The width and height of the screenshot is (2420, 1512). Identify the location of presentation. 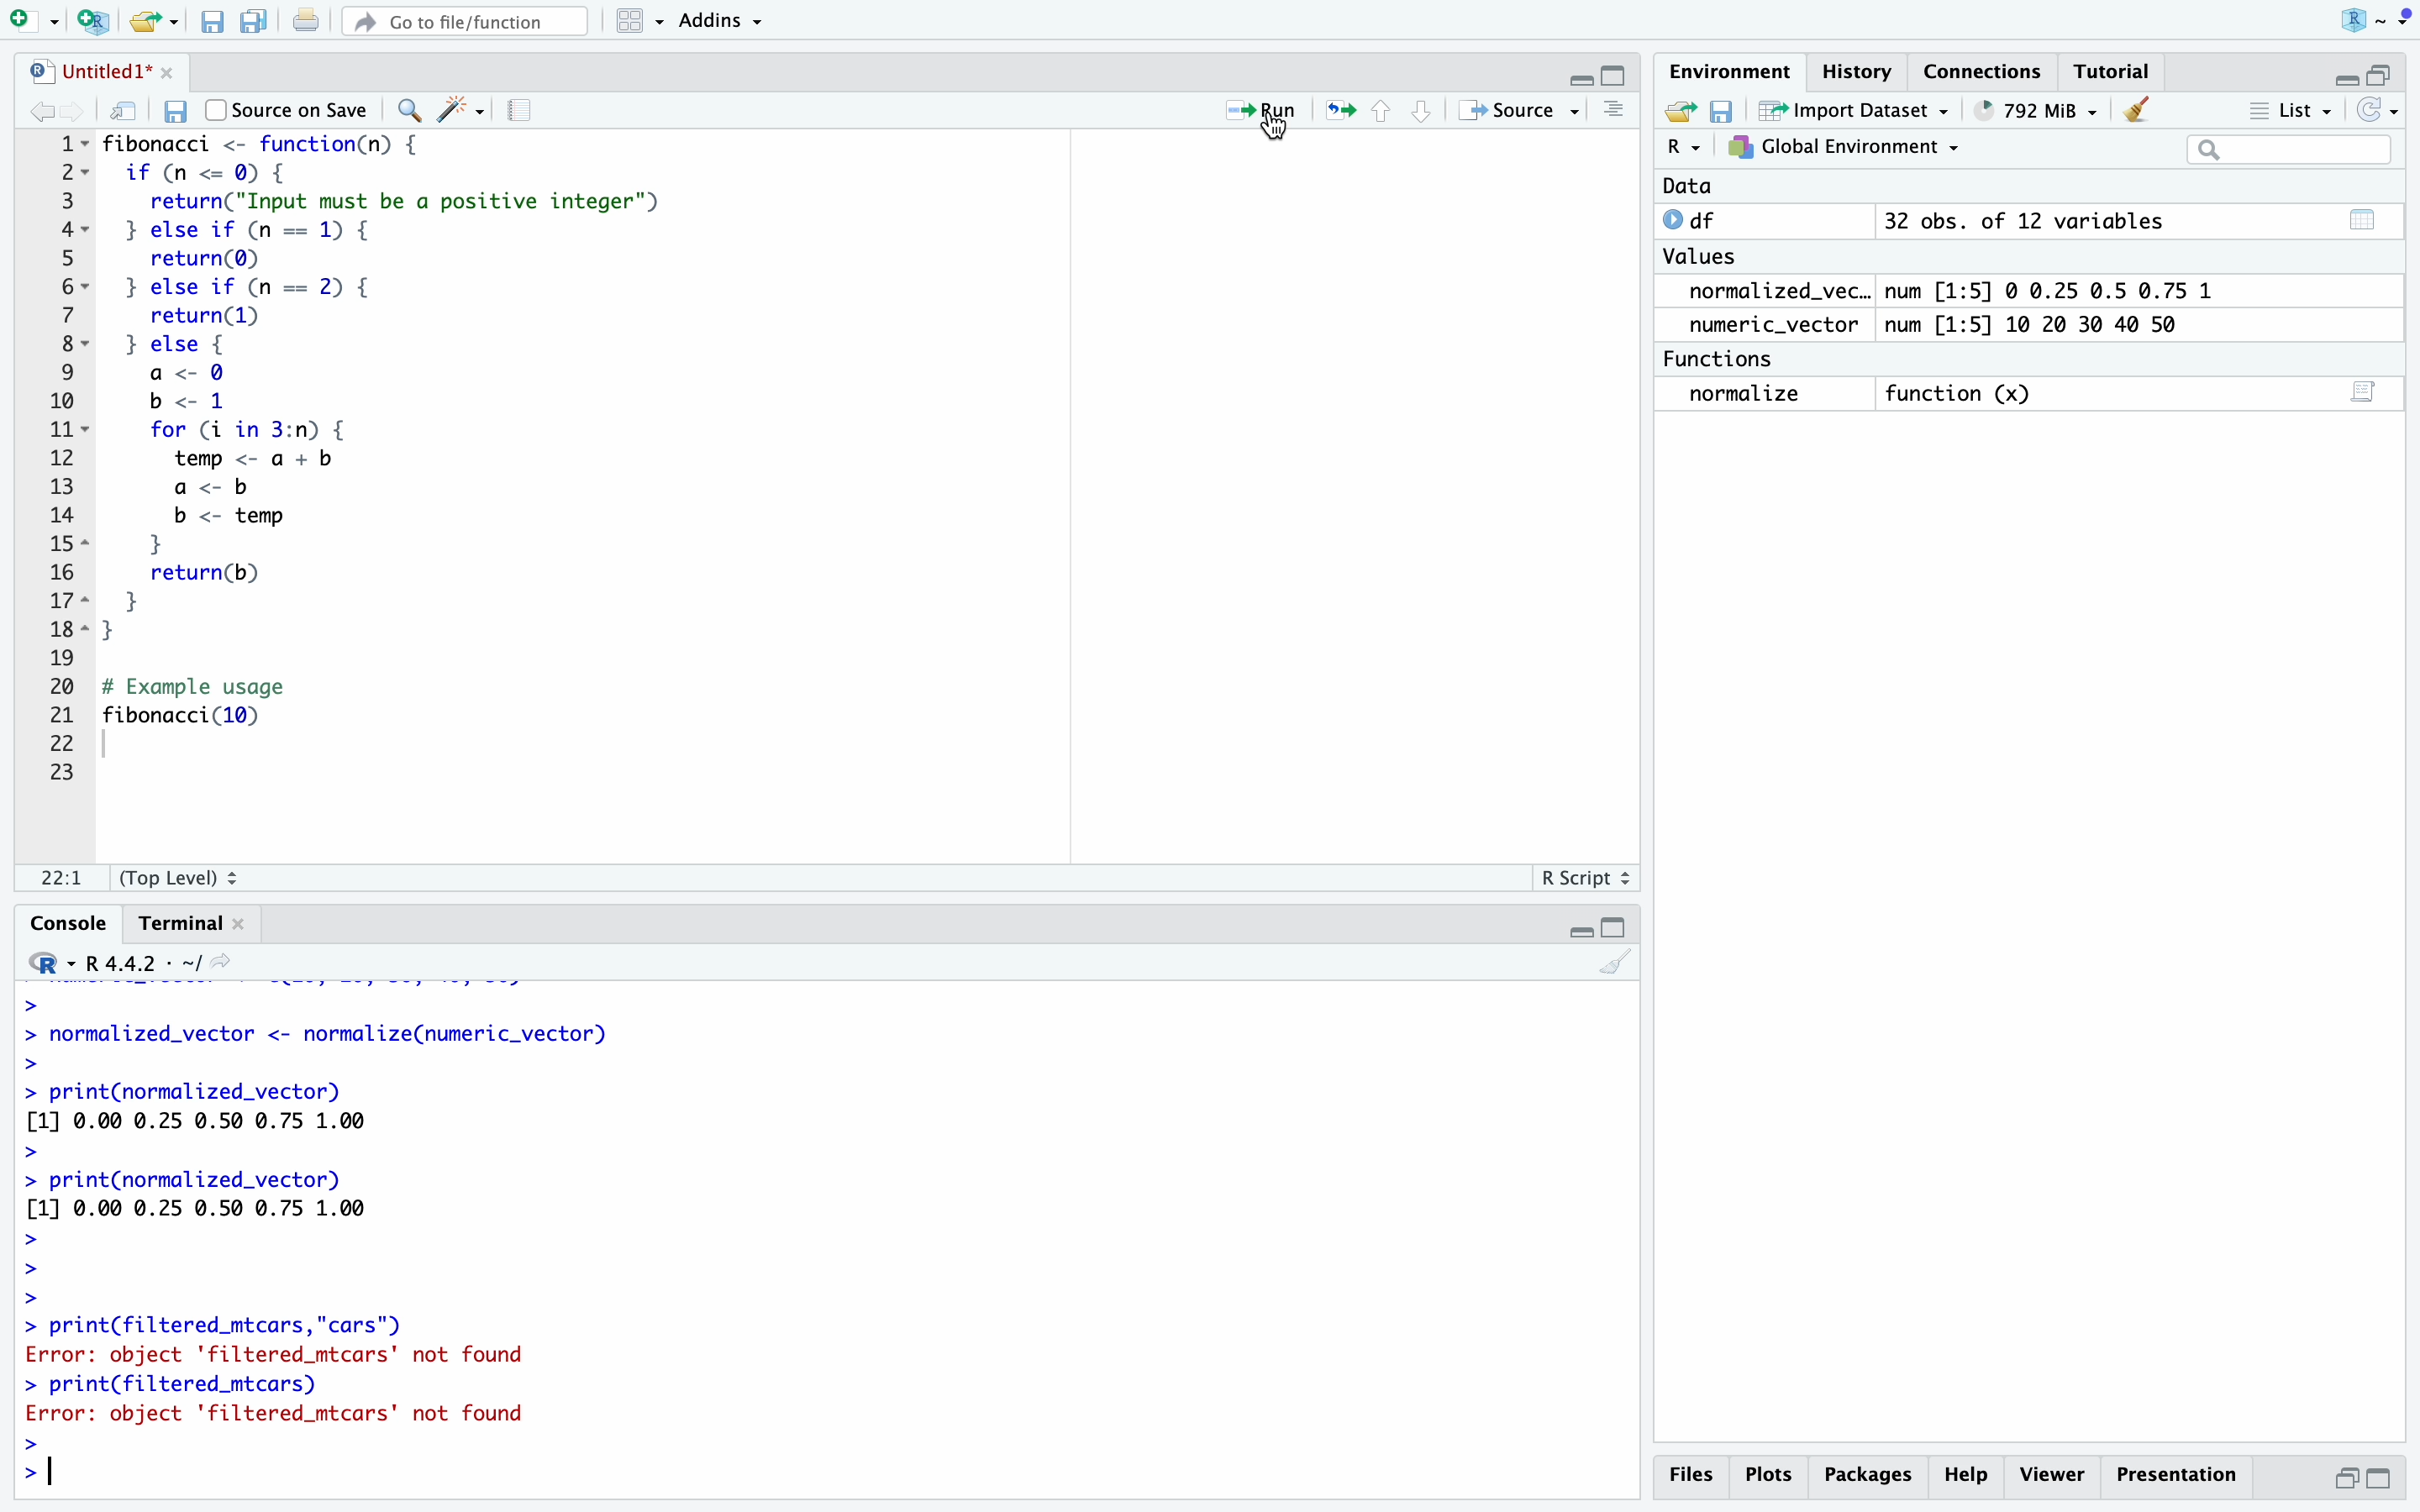
(2175, 1475).